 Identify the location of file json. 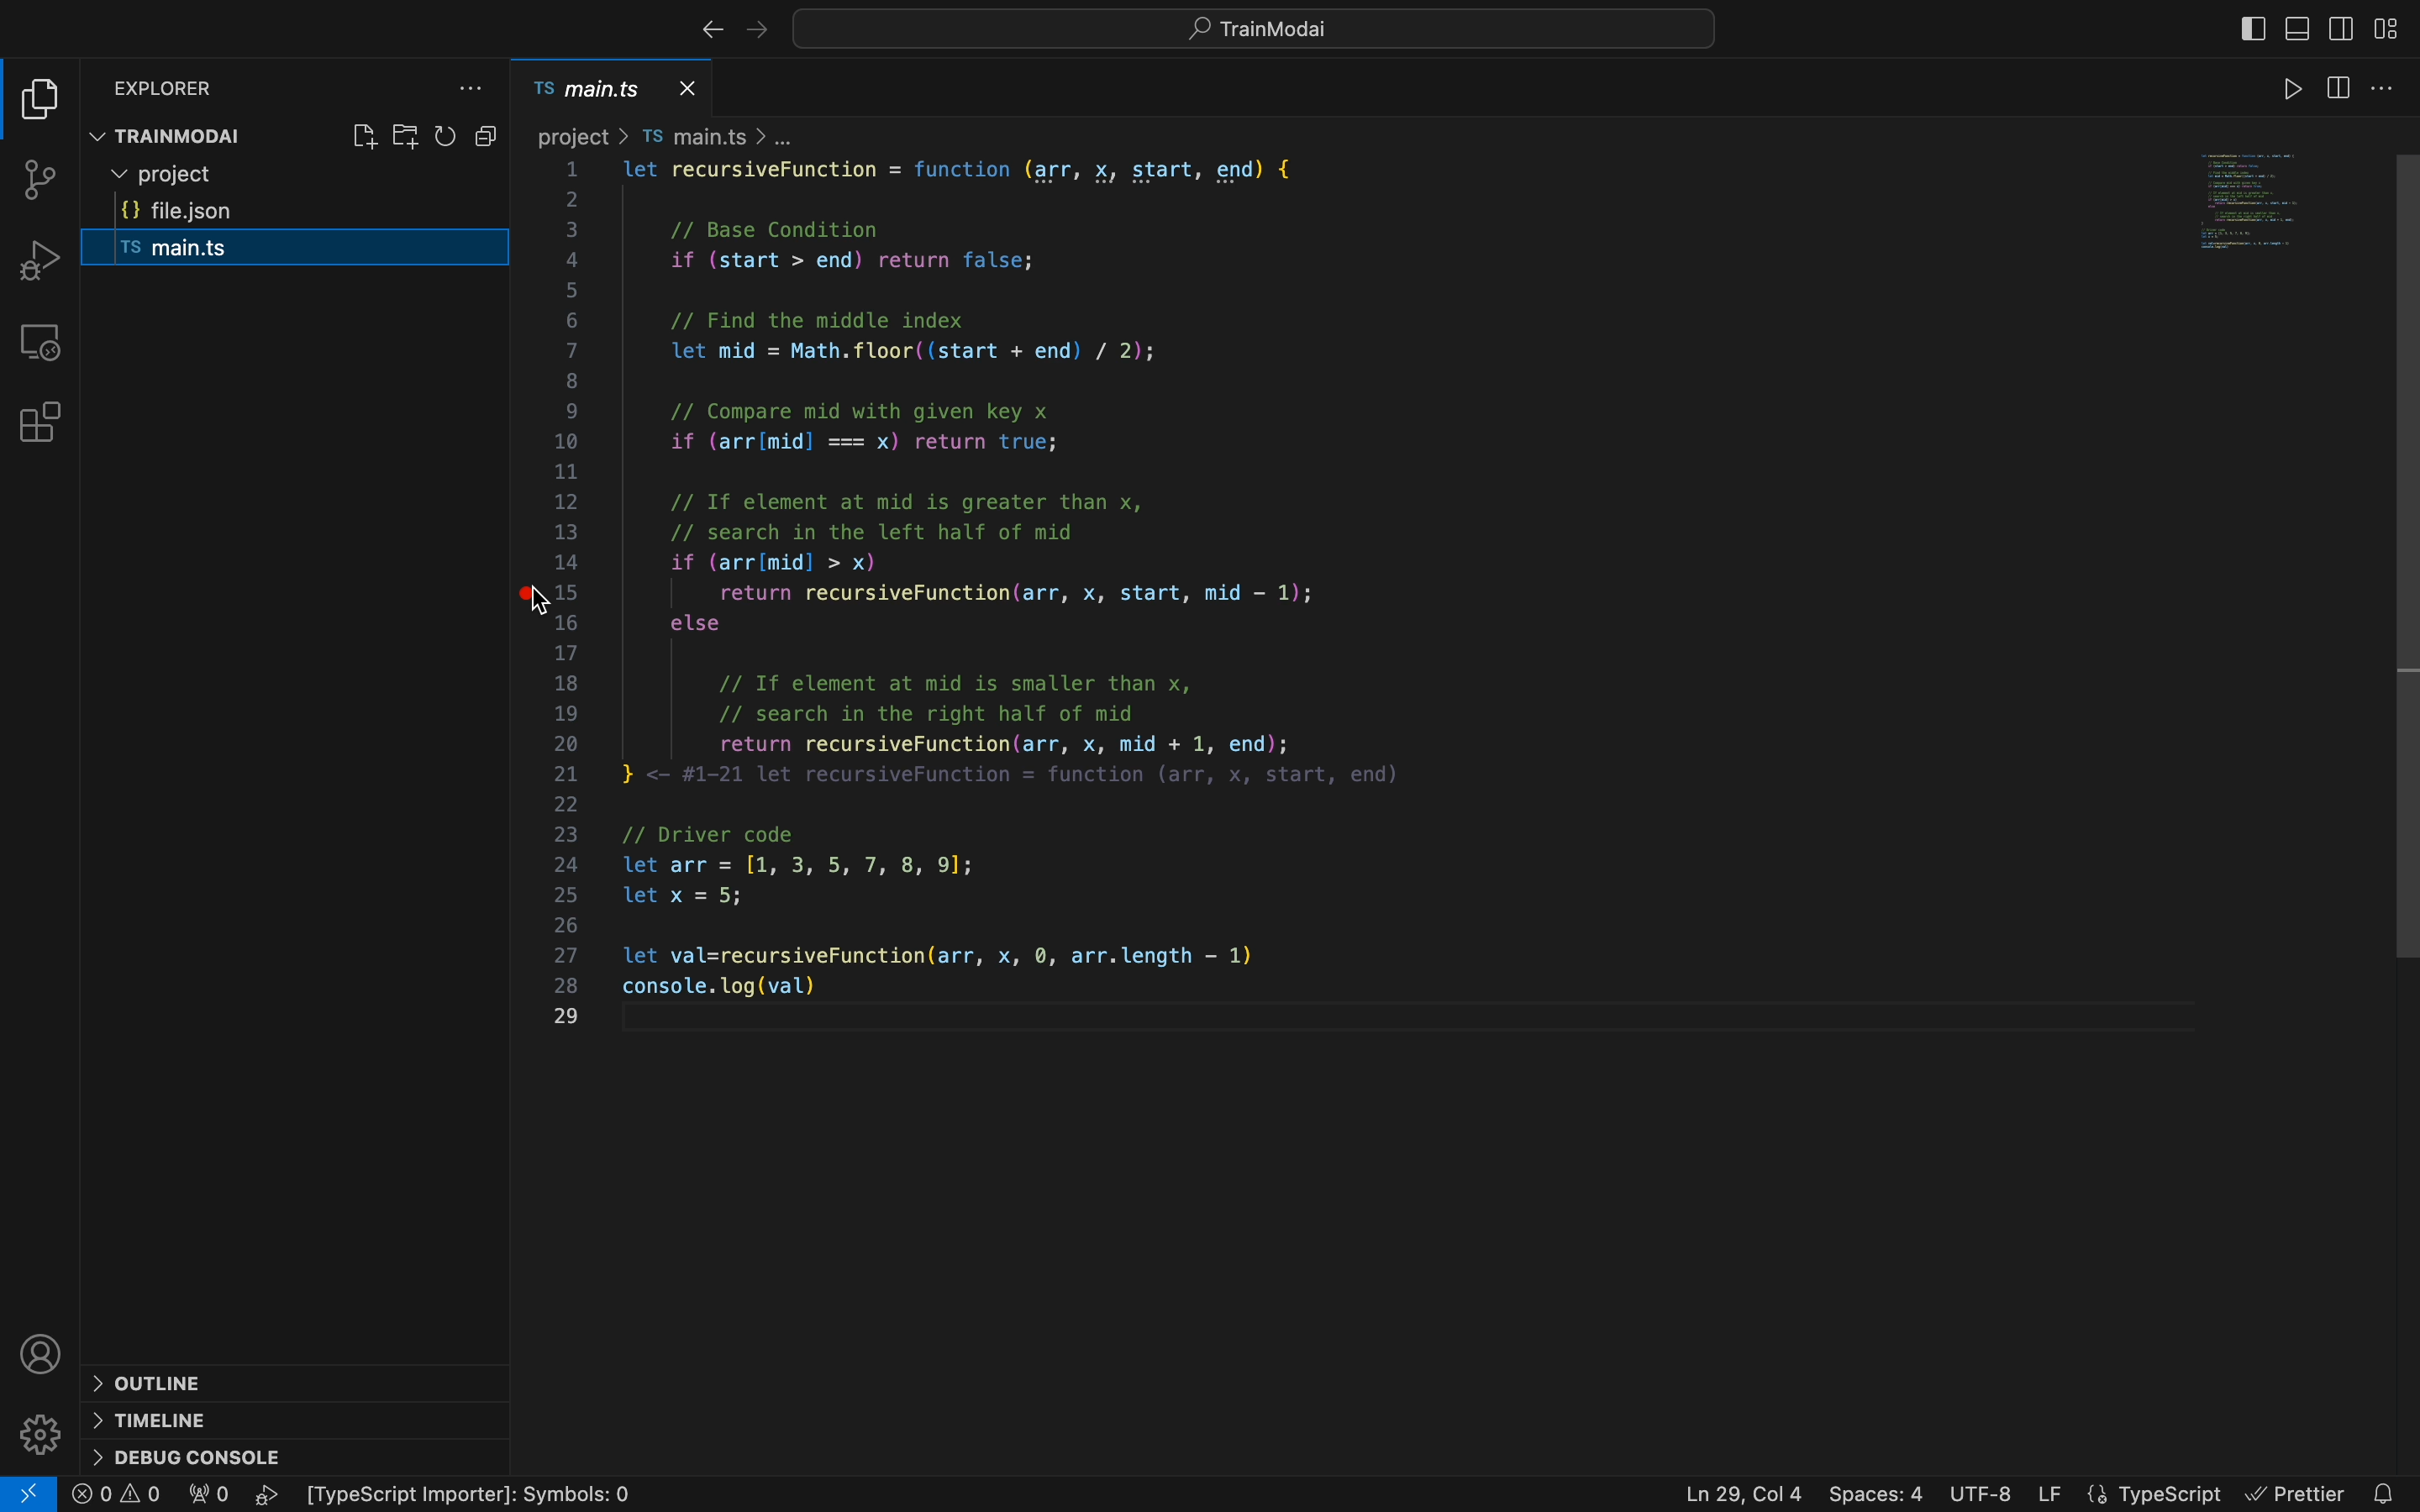
(286, 212).